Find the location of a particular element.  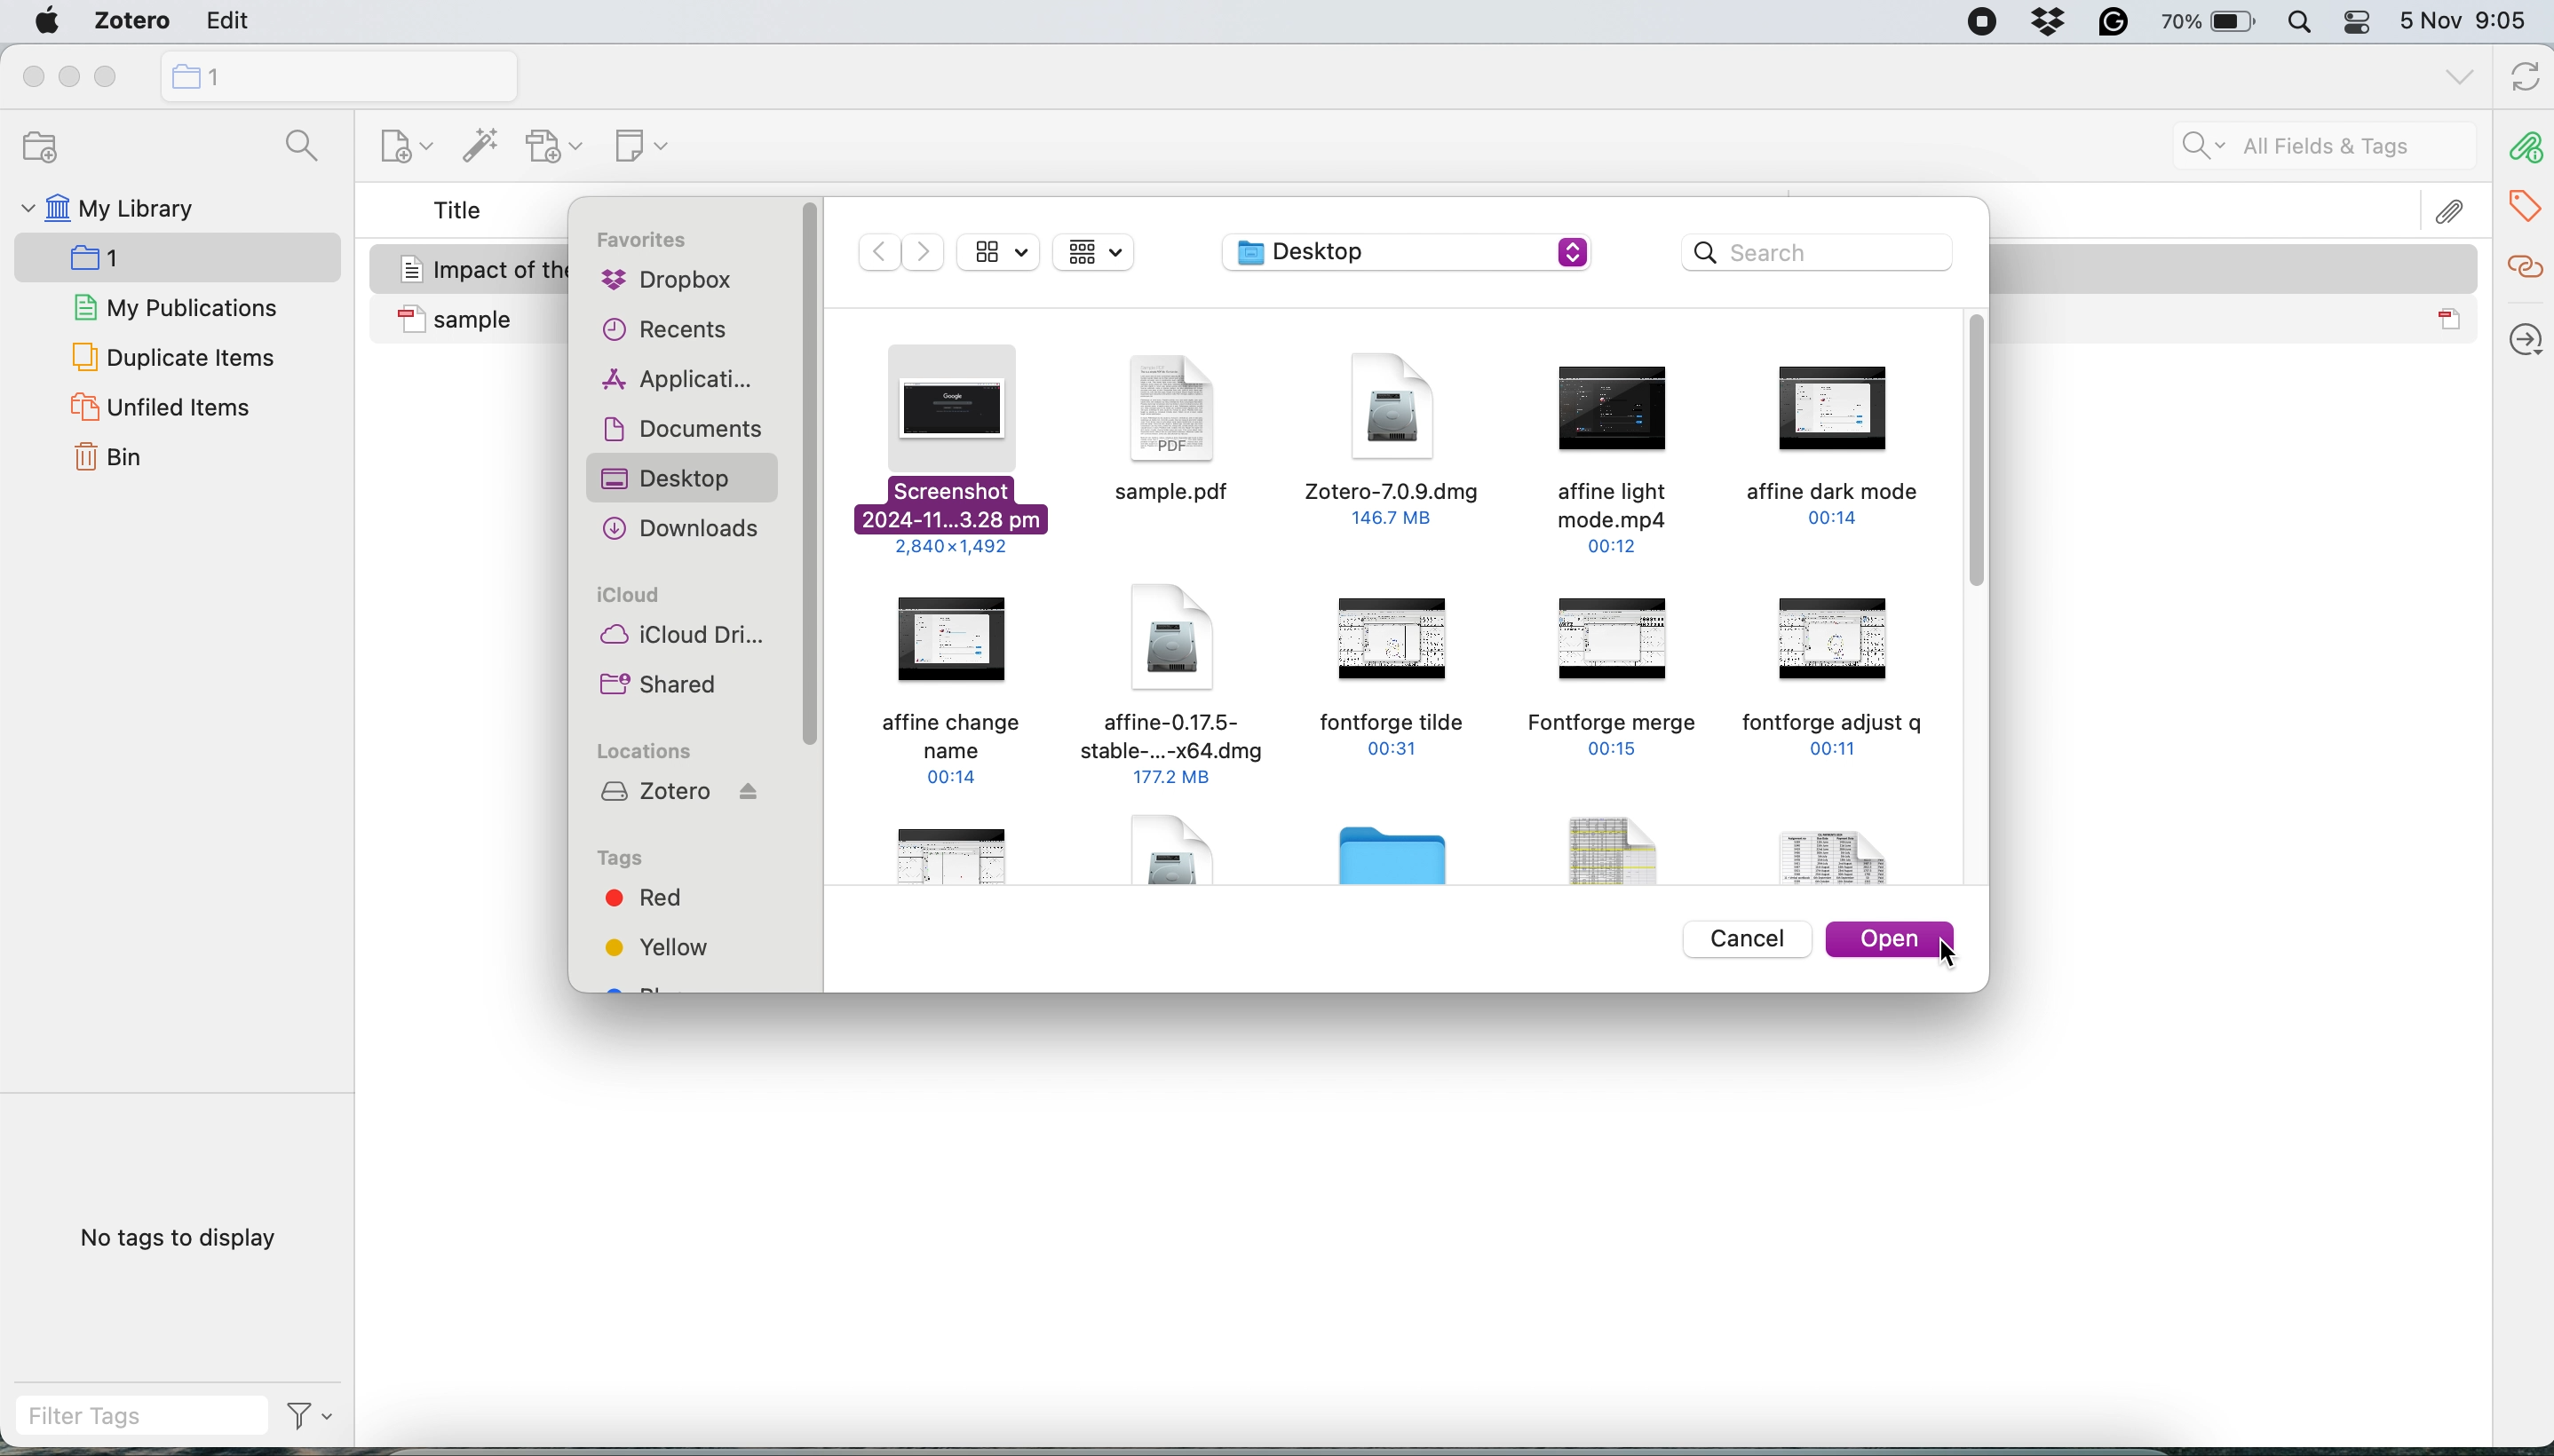

fontforge tilde is located at coordinates (1394, 687).